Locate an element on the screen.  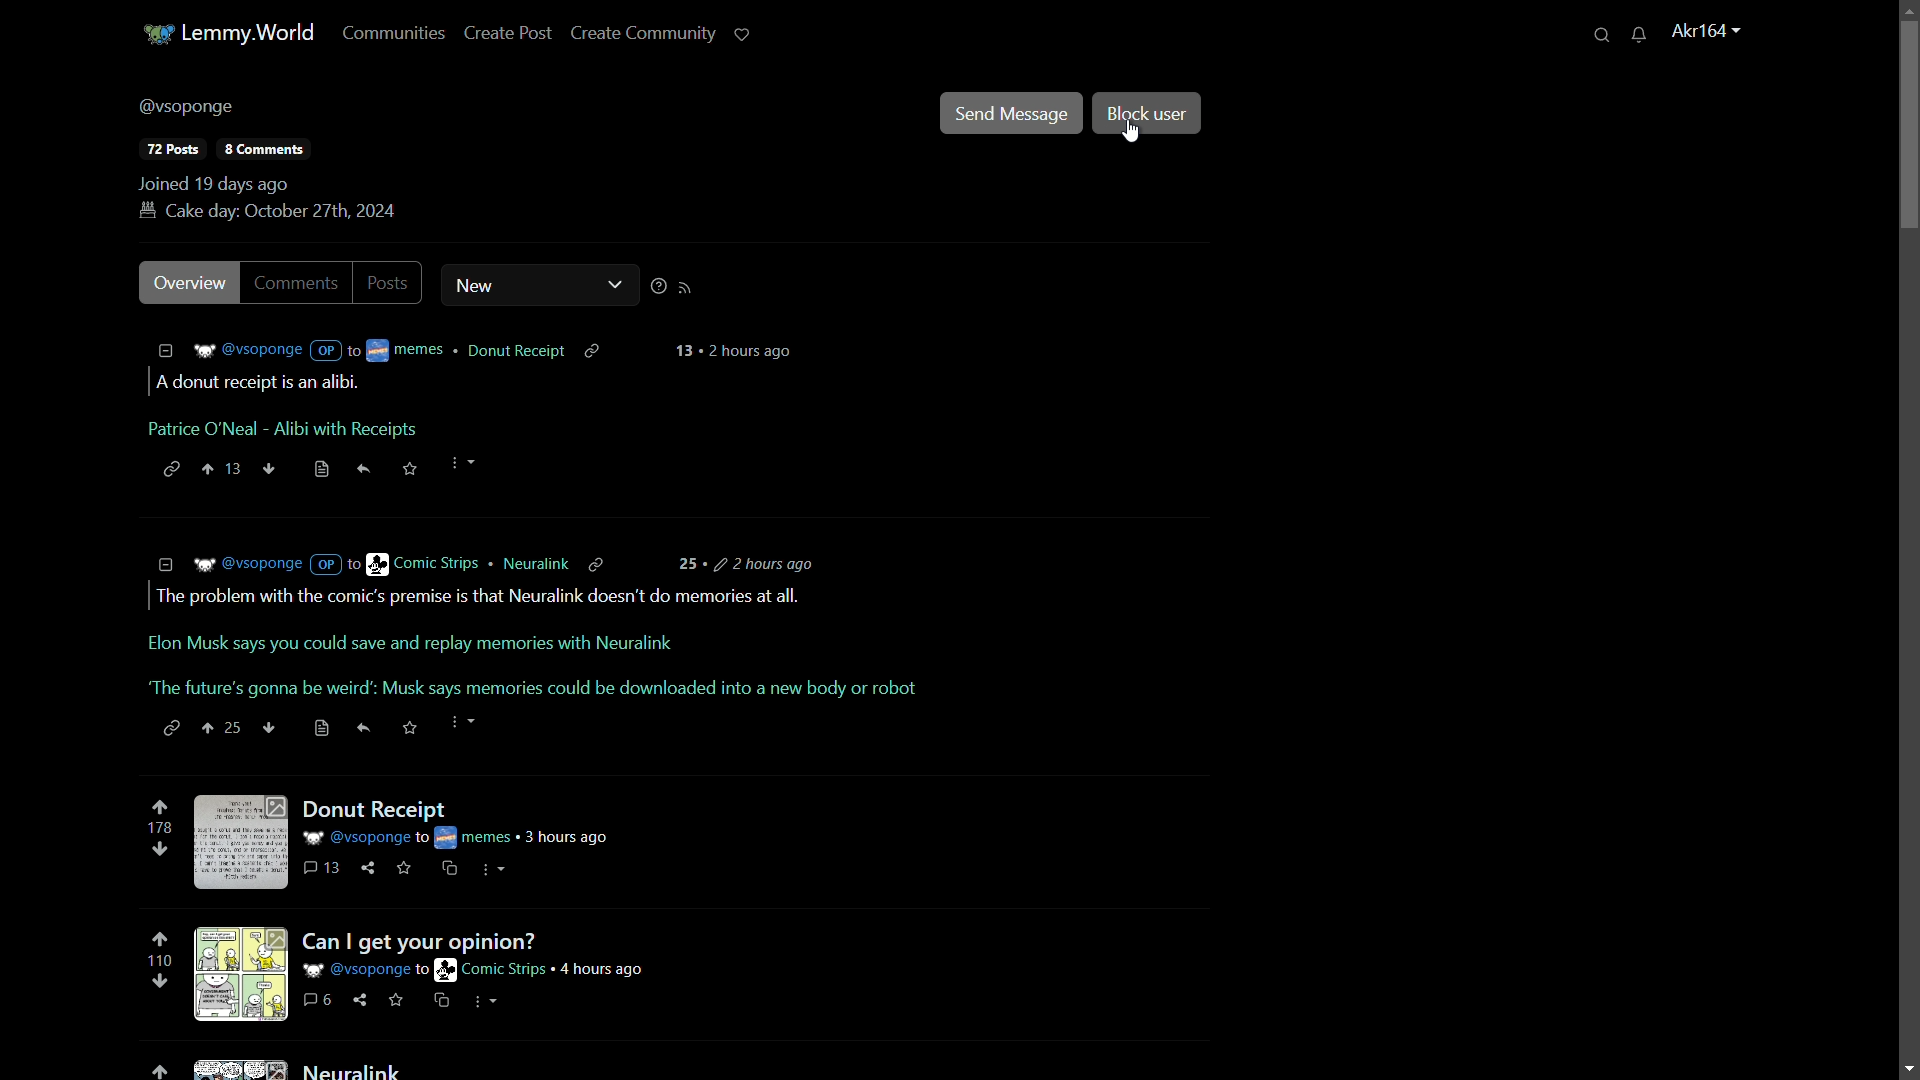
share is located at coordinates (368, 728).